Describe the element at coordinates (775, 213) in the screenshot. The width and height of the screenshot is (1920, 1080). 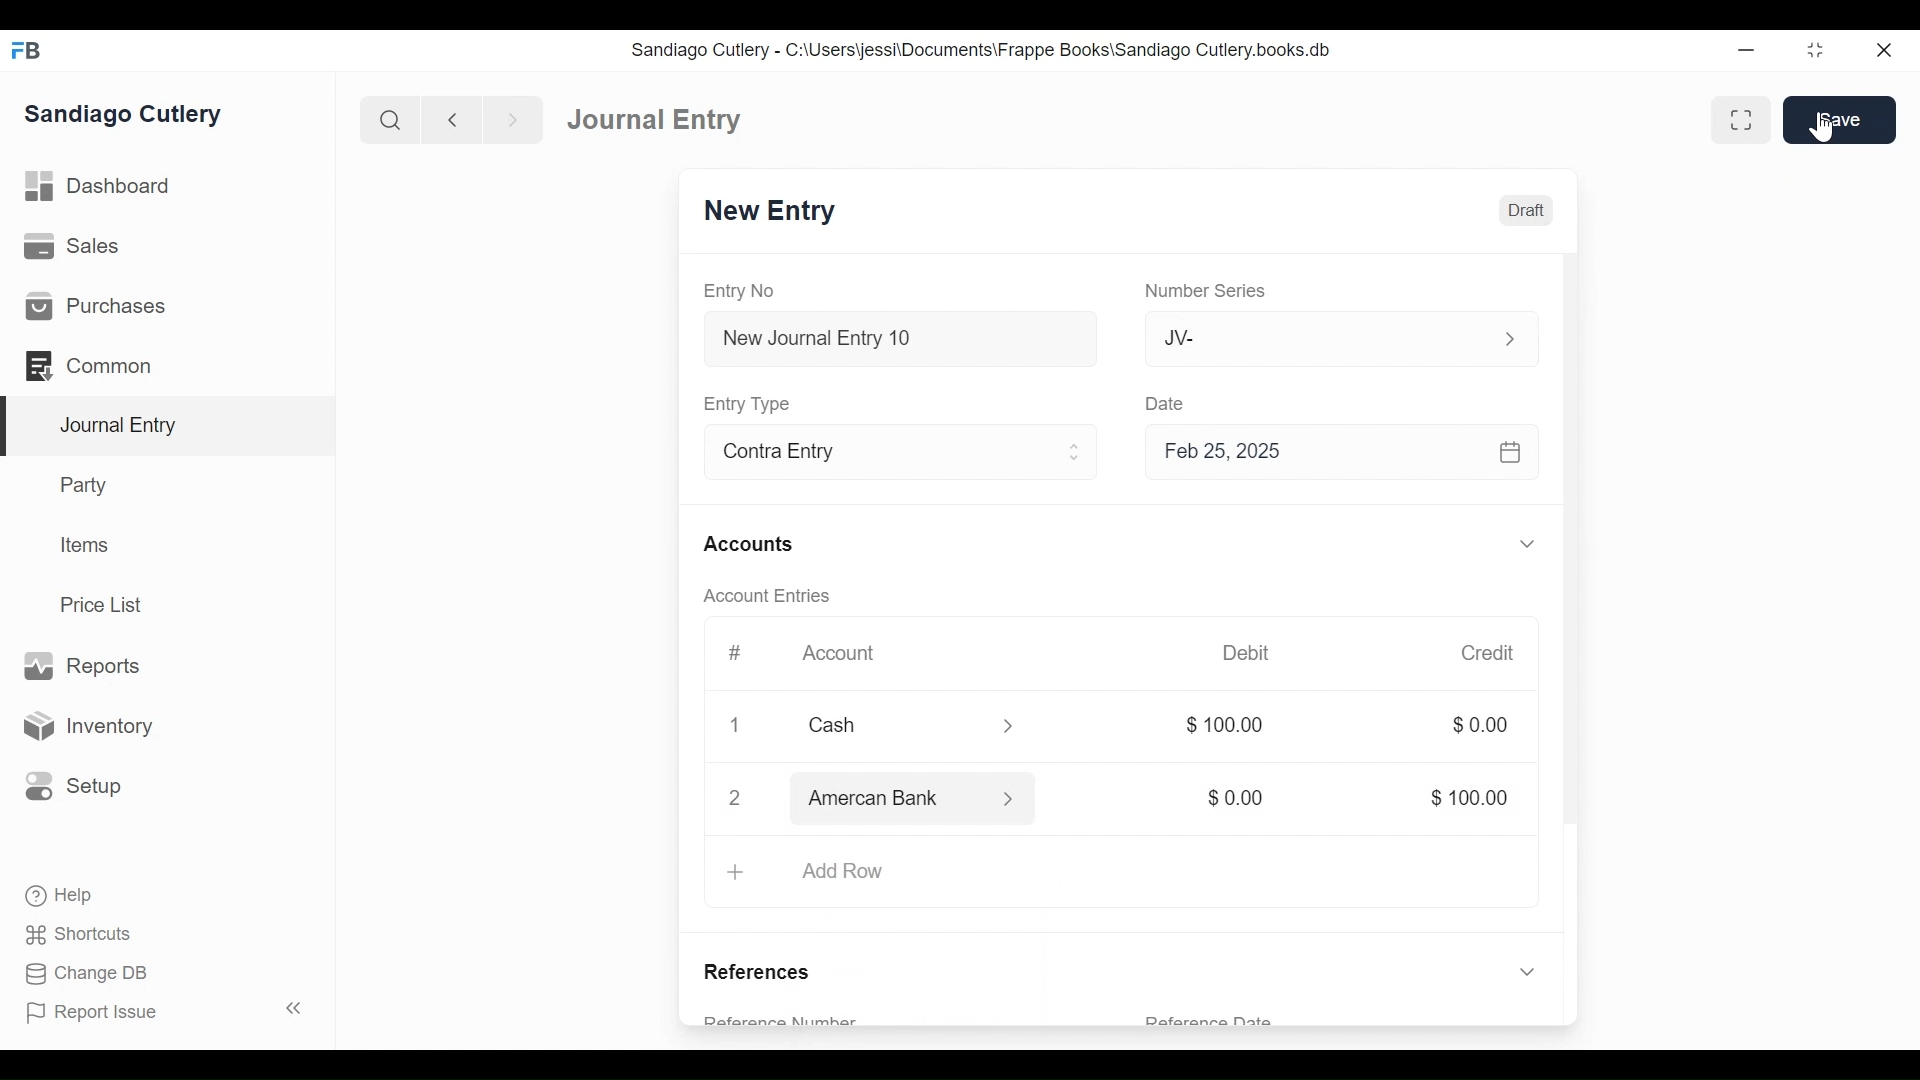
I see `New Entry` at that location.